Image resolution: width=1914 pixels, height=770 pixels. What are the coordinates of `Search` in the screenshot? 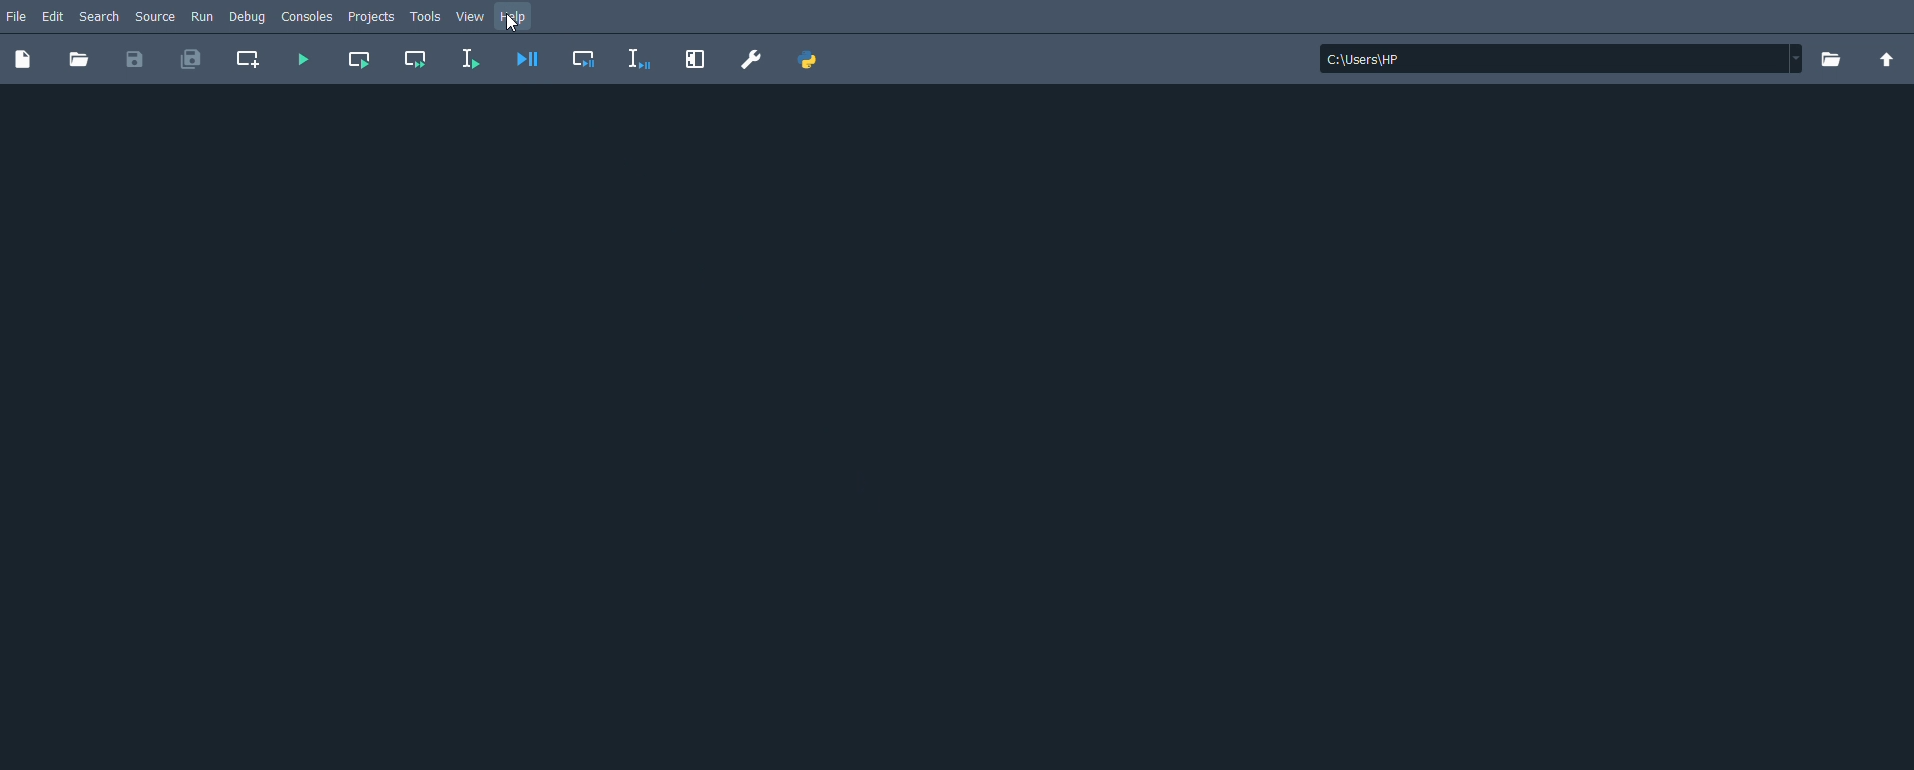 It's located at (102, 16).